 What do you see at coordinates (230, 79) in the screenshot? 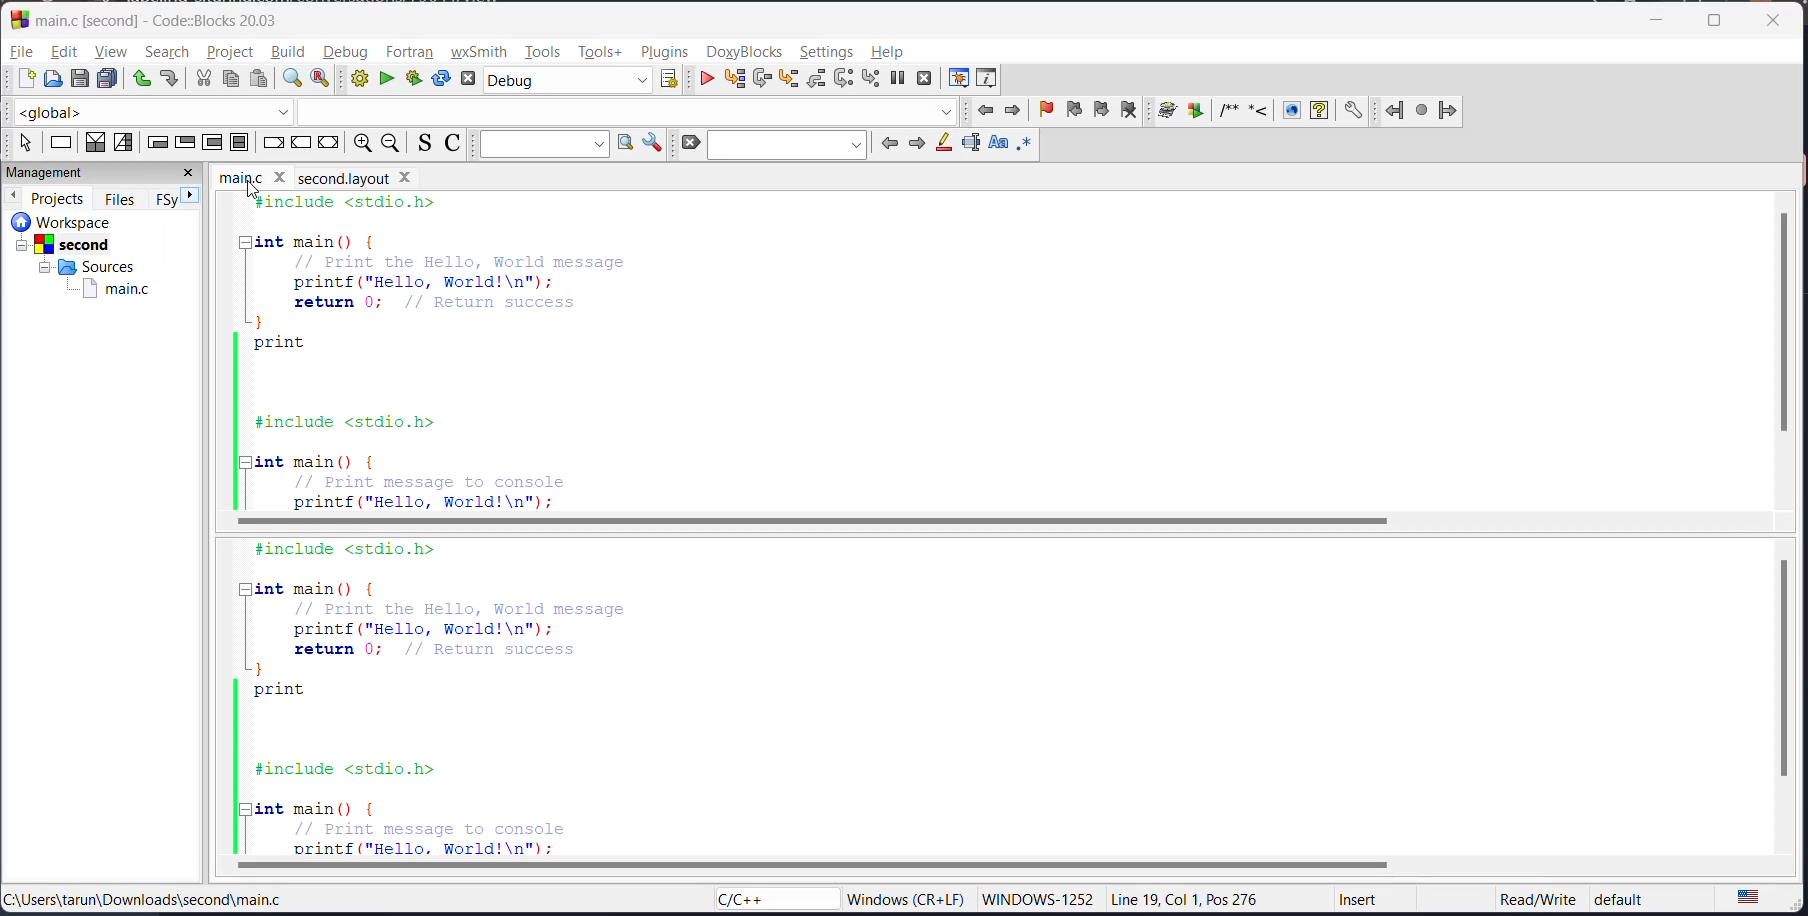
I see `copy` at bounding box center [230, 79].